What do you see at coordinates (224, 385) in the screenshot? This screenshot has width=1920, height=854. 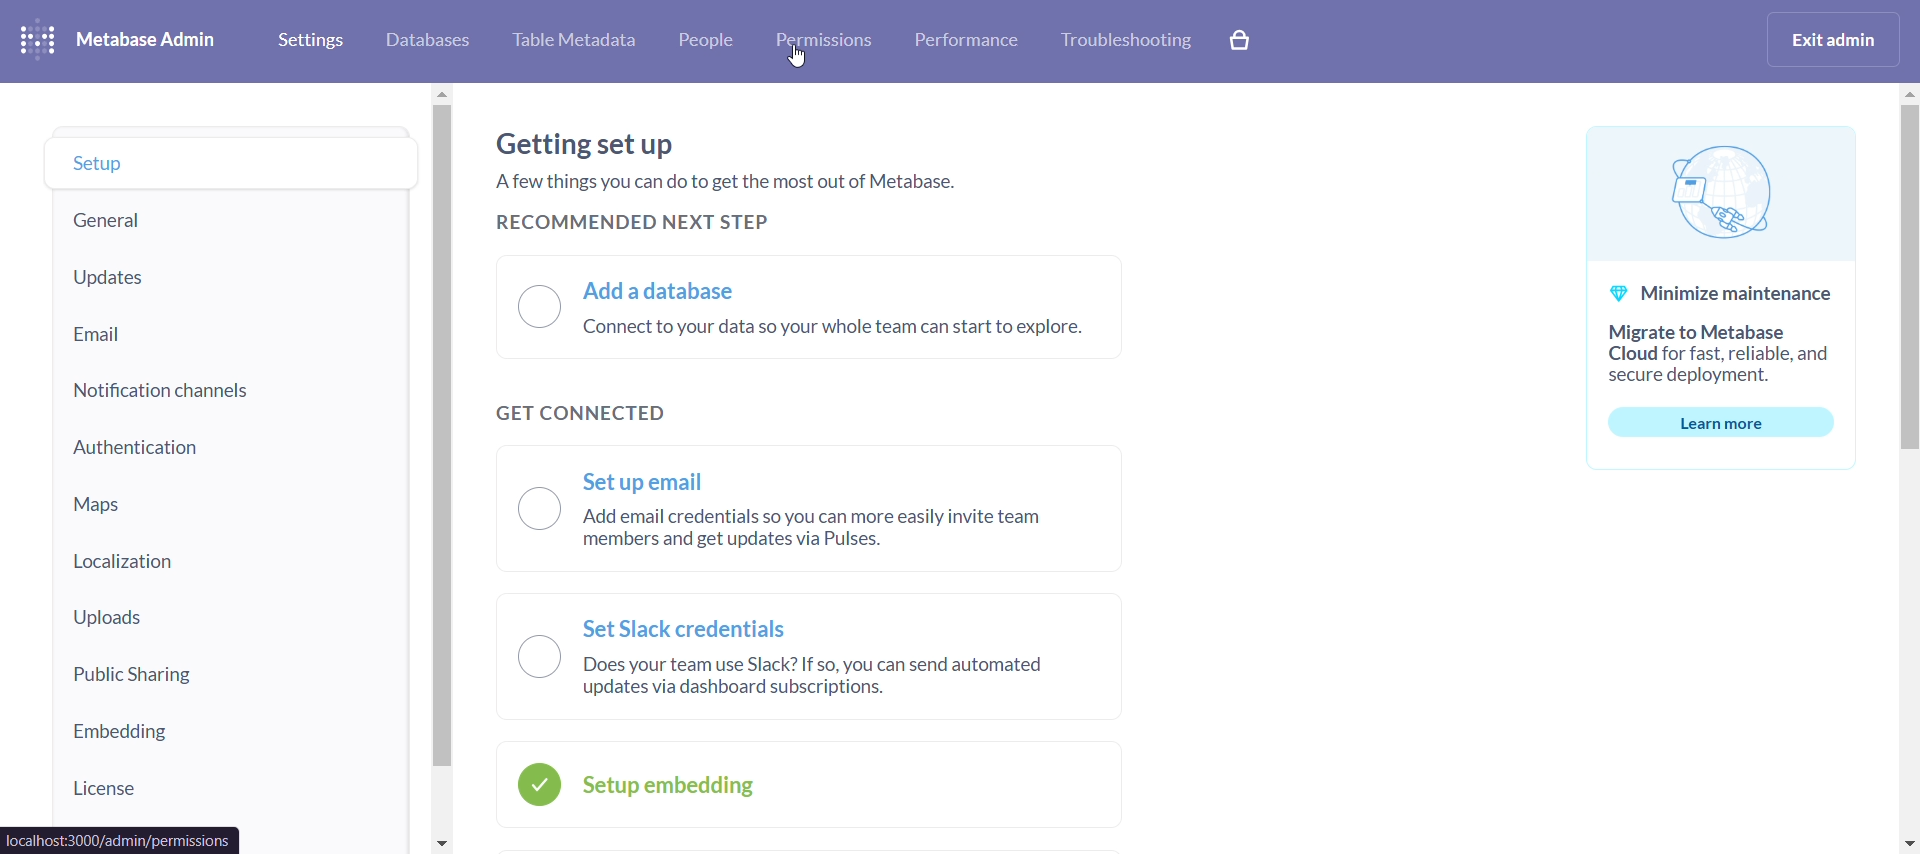 I see `notification channels` at bounding box center [224, 385].